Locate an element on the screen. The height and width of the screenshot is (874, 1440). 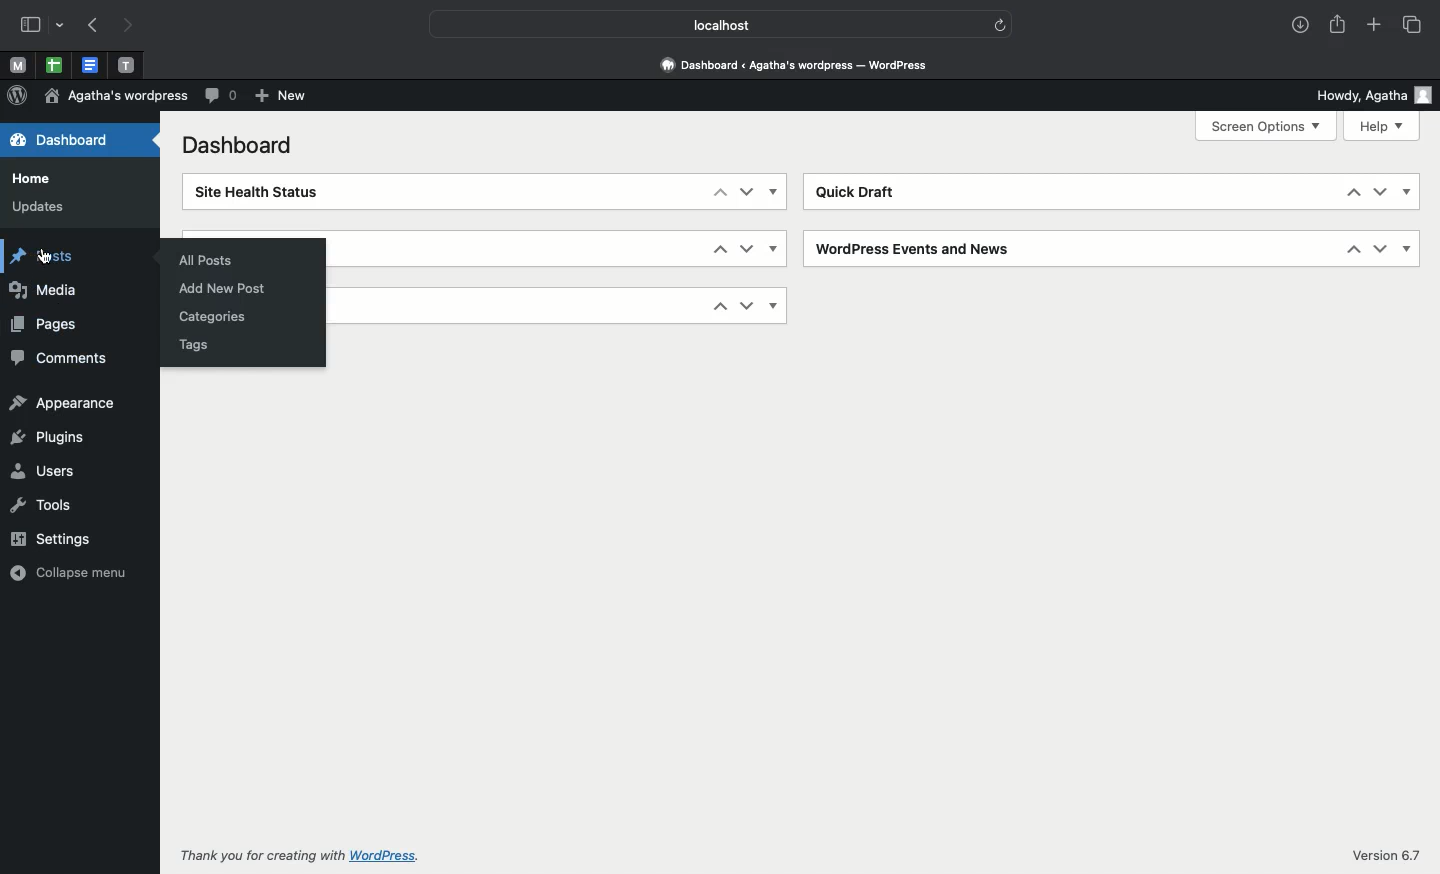
Up is located at coordinates (719, 247).